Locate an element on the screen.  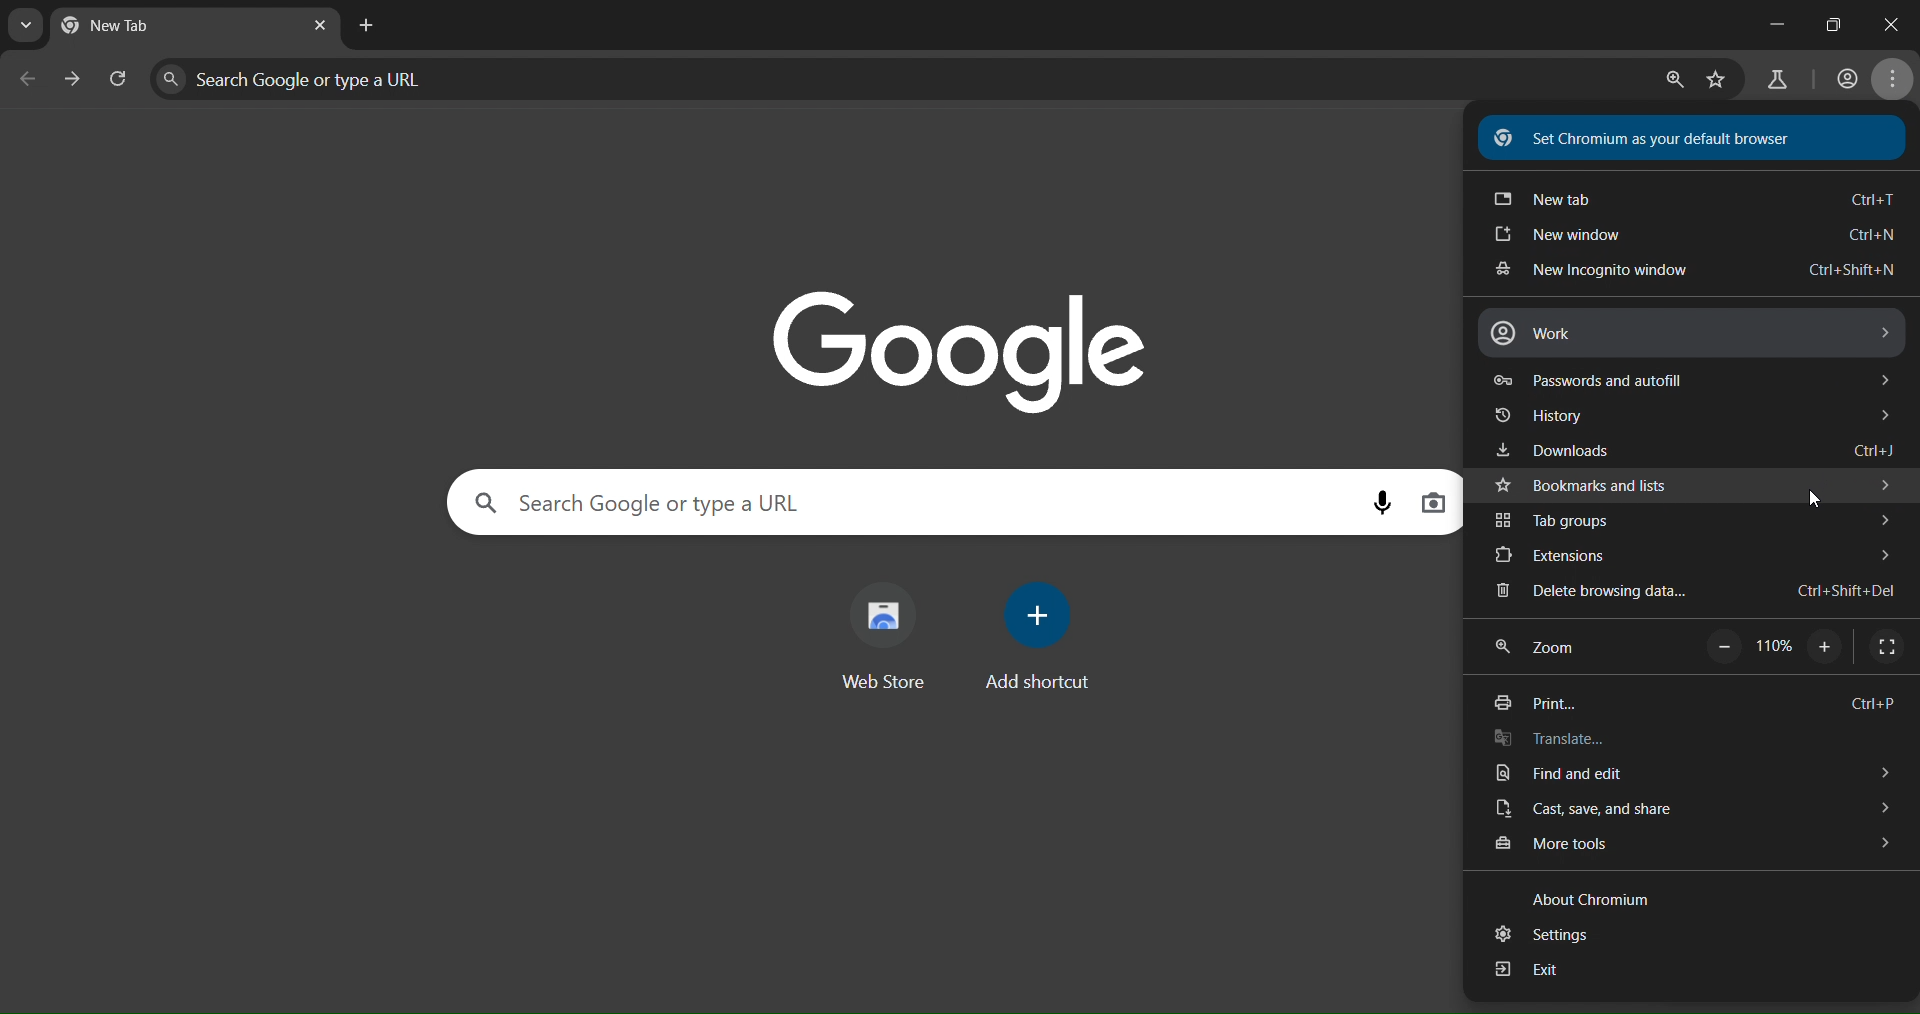
account is located at coordinates (1845, 79).